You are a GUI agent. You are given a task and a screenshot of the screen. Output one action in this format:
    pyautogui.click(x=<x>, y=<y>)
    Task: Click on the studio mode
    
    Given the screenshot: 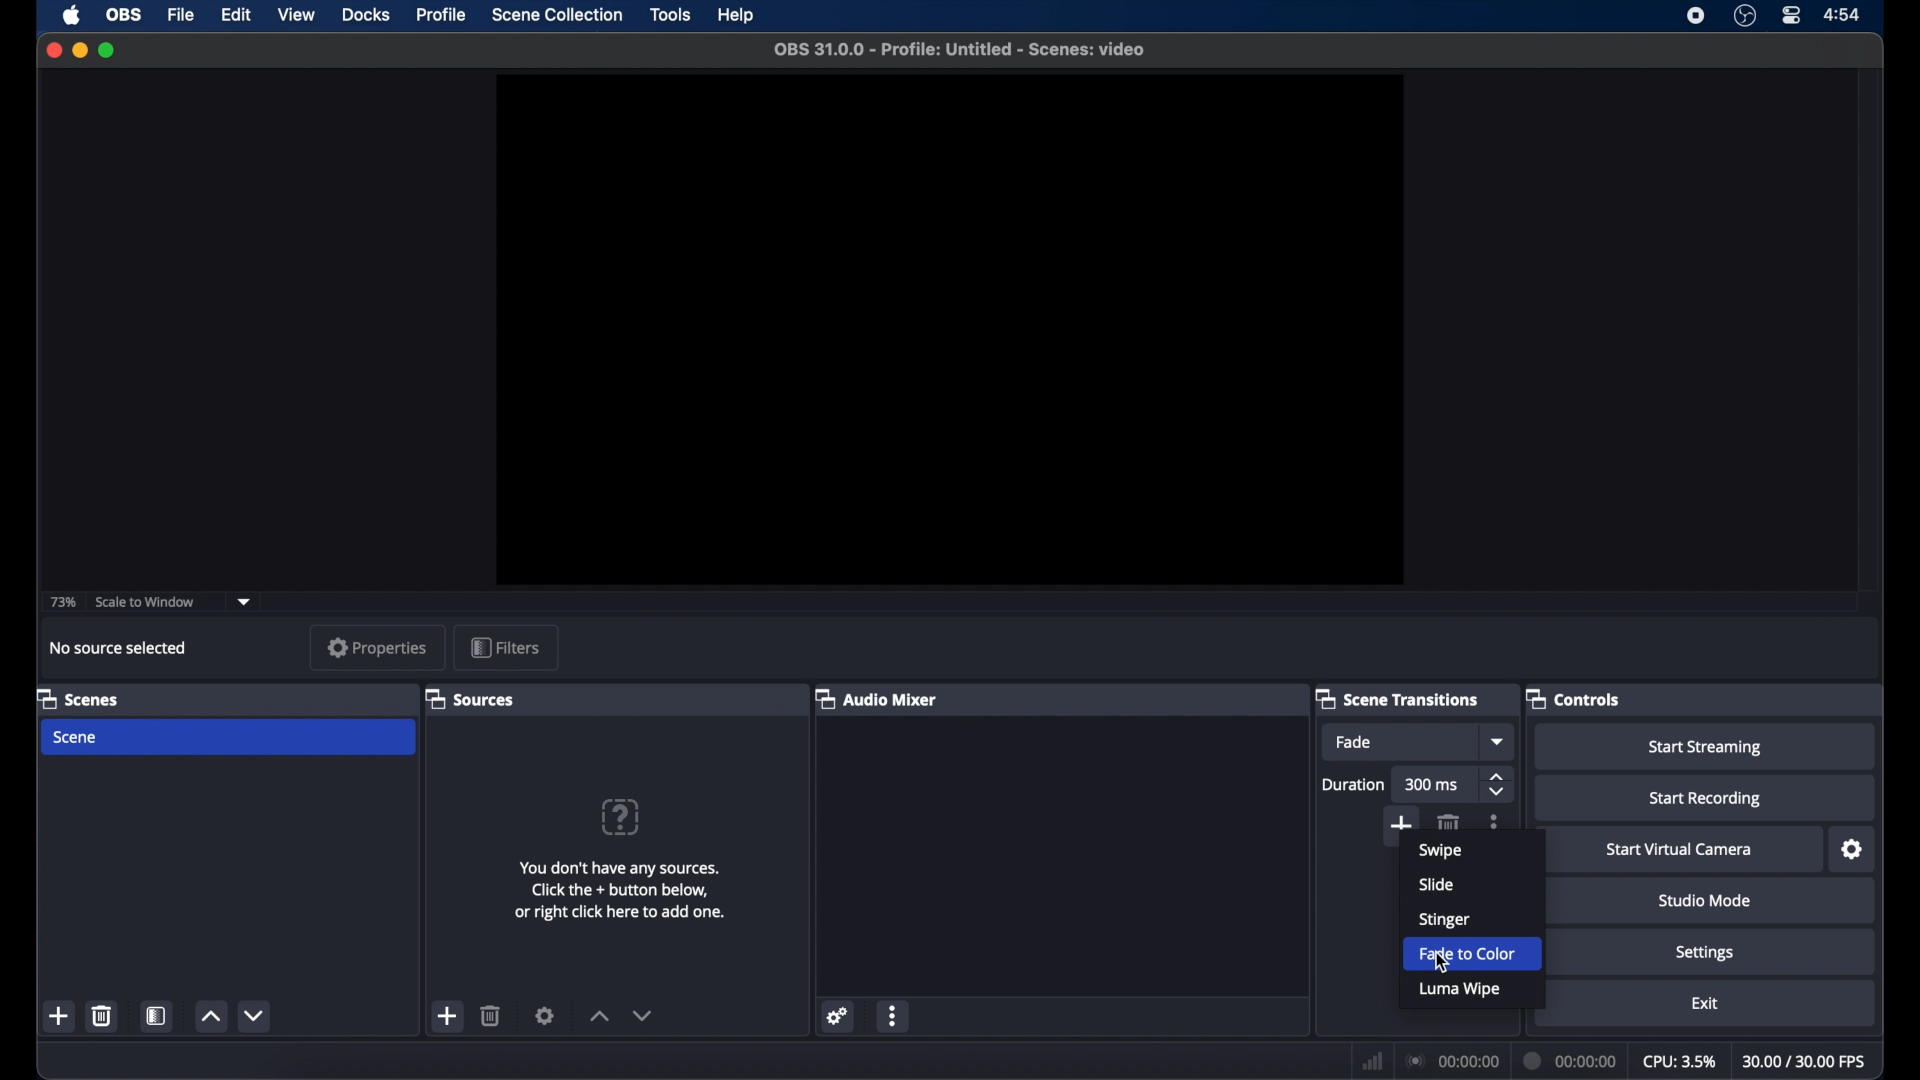 What is the action you would take?
    pyautogui.click(x=1705, y=900)
    